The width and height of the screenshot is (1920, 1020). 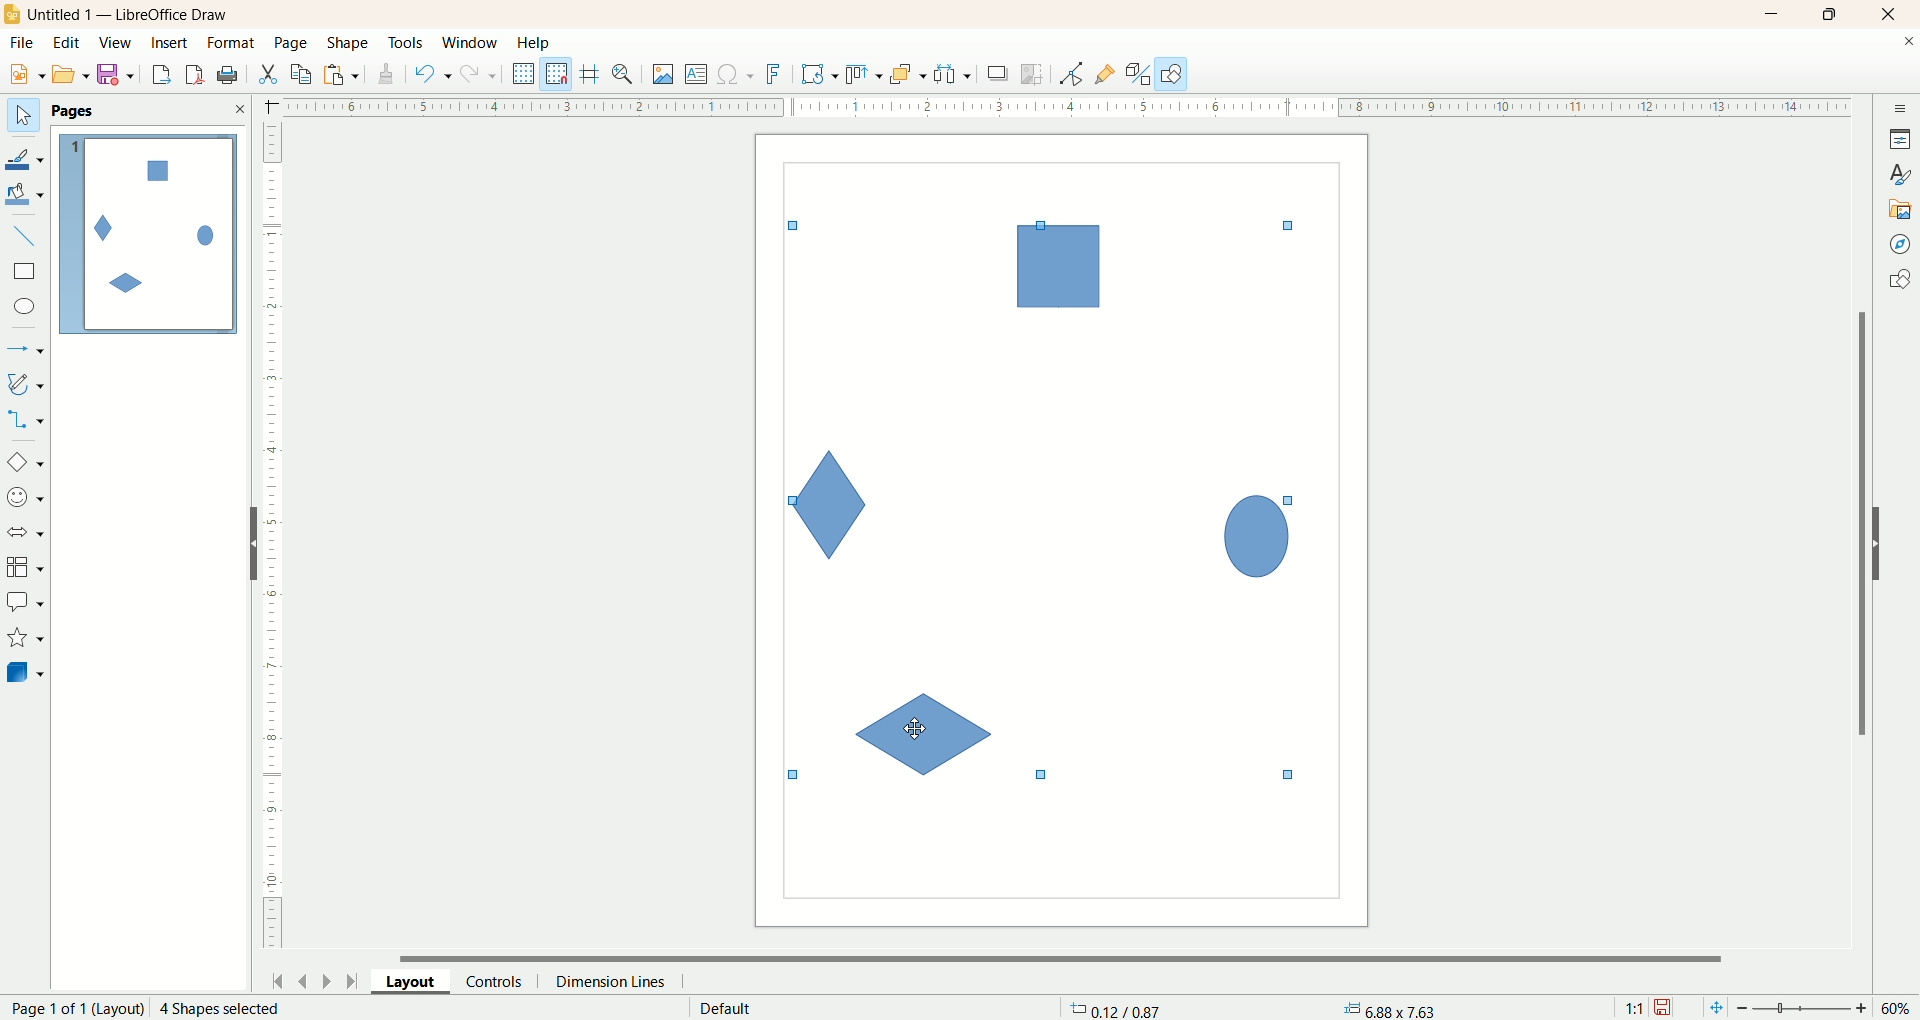 I want to click on line color, so click(x=26, y=157).